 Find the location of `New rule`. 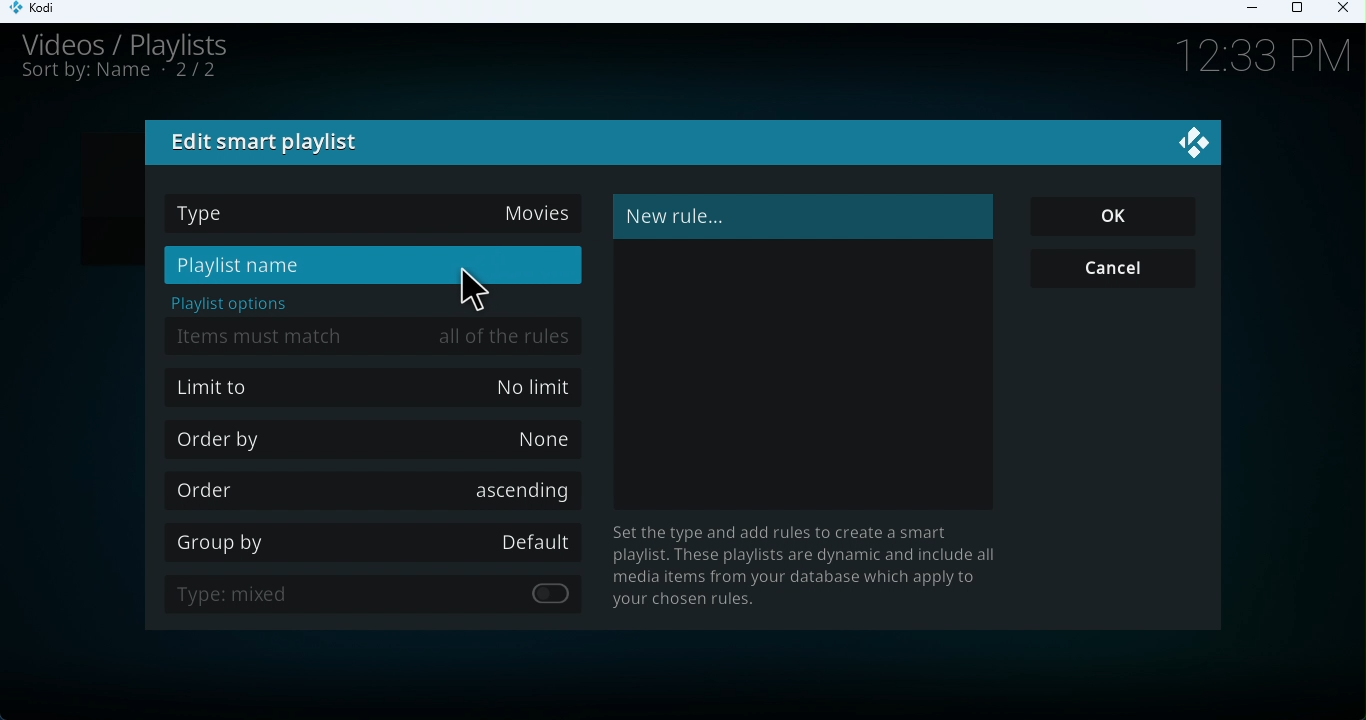

New rule is located at coordinates (800, 216).